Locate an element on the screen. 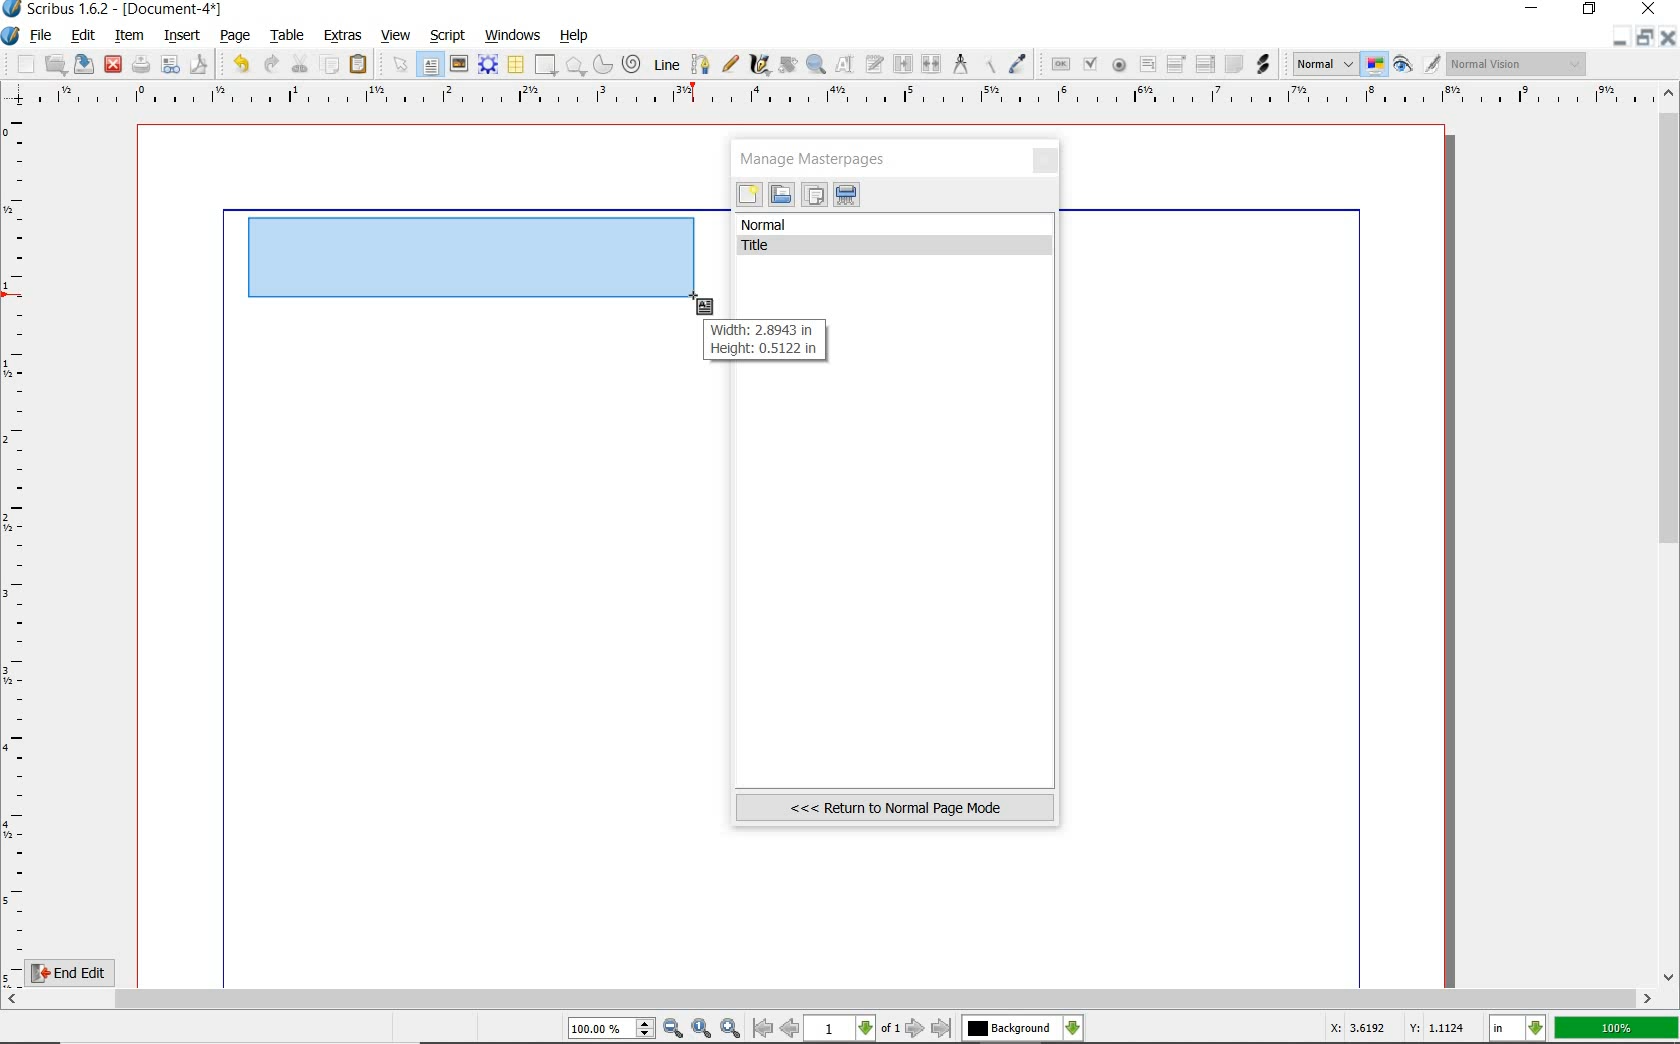  pdf text field is located at coordinates (1147, 65).